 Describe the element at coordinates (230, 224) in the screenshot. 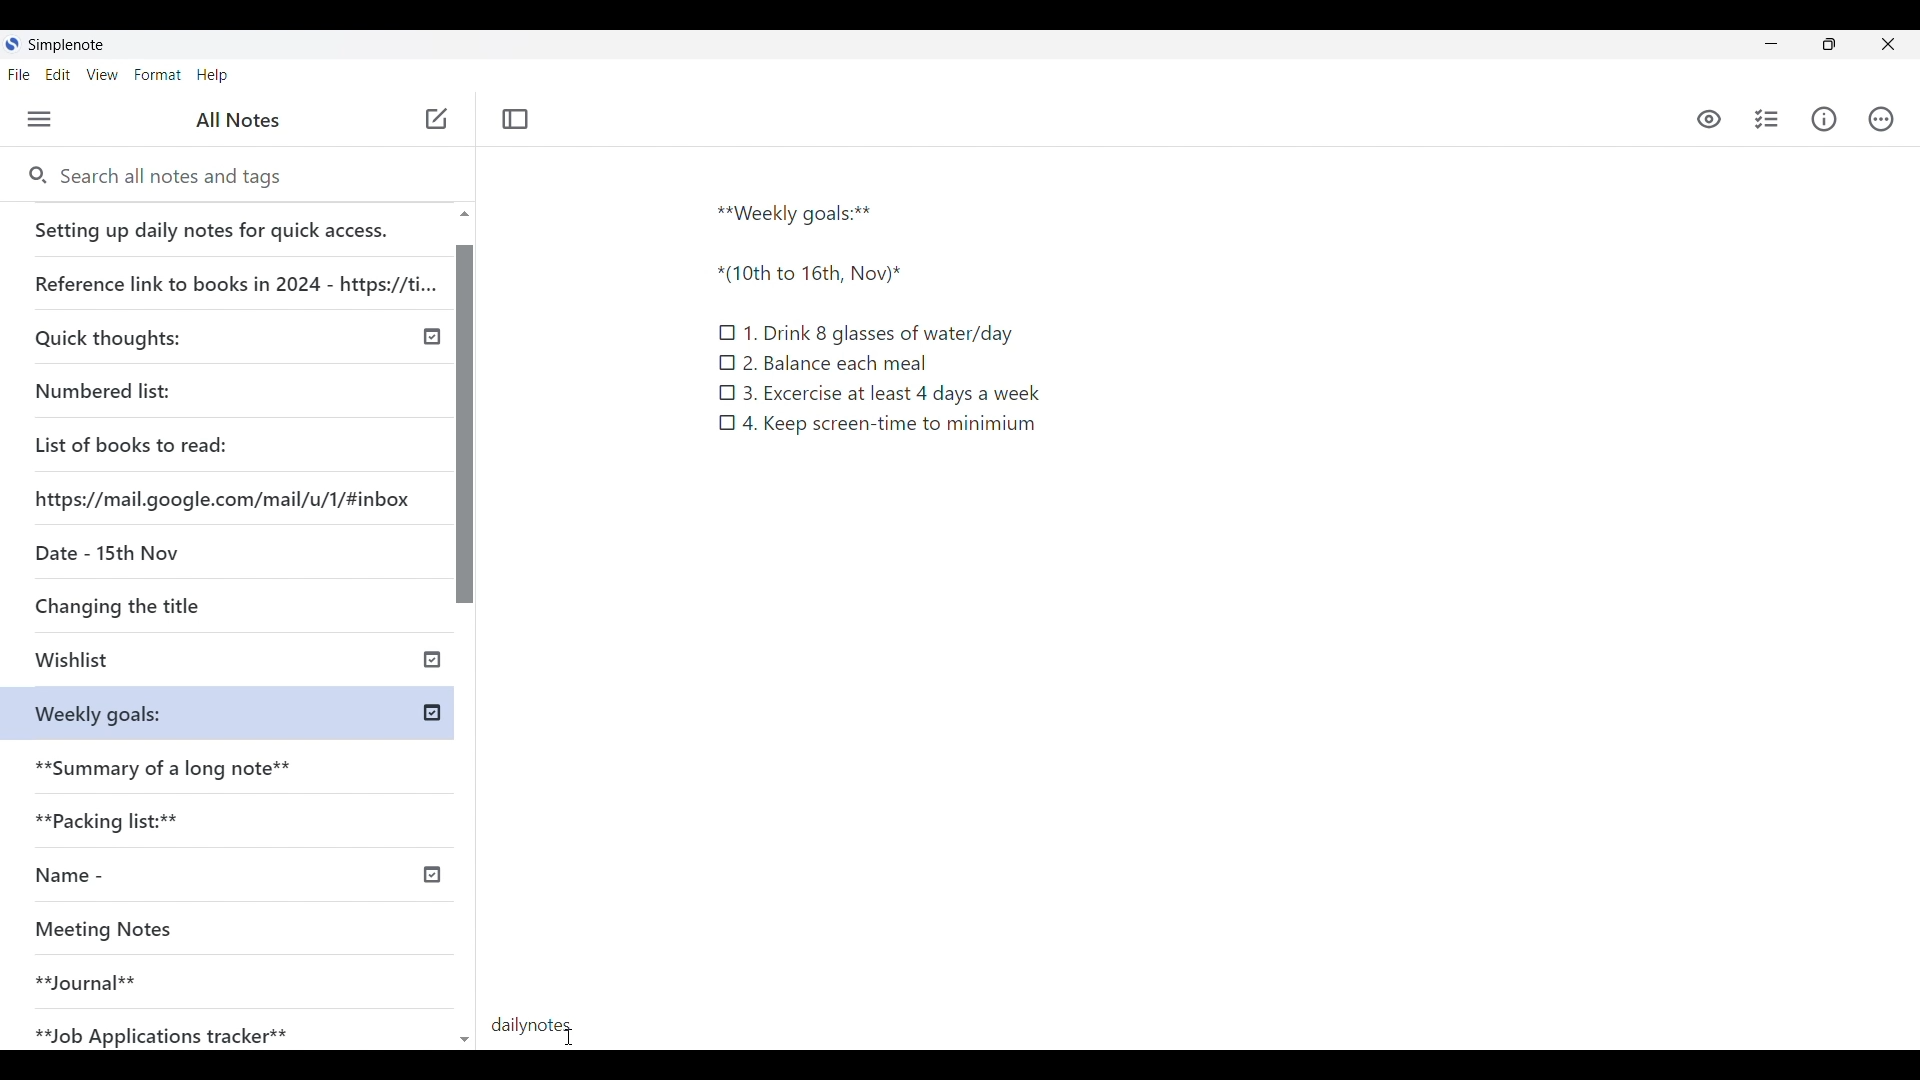

I see `Setting up daily notes` at that location.